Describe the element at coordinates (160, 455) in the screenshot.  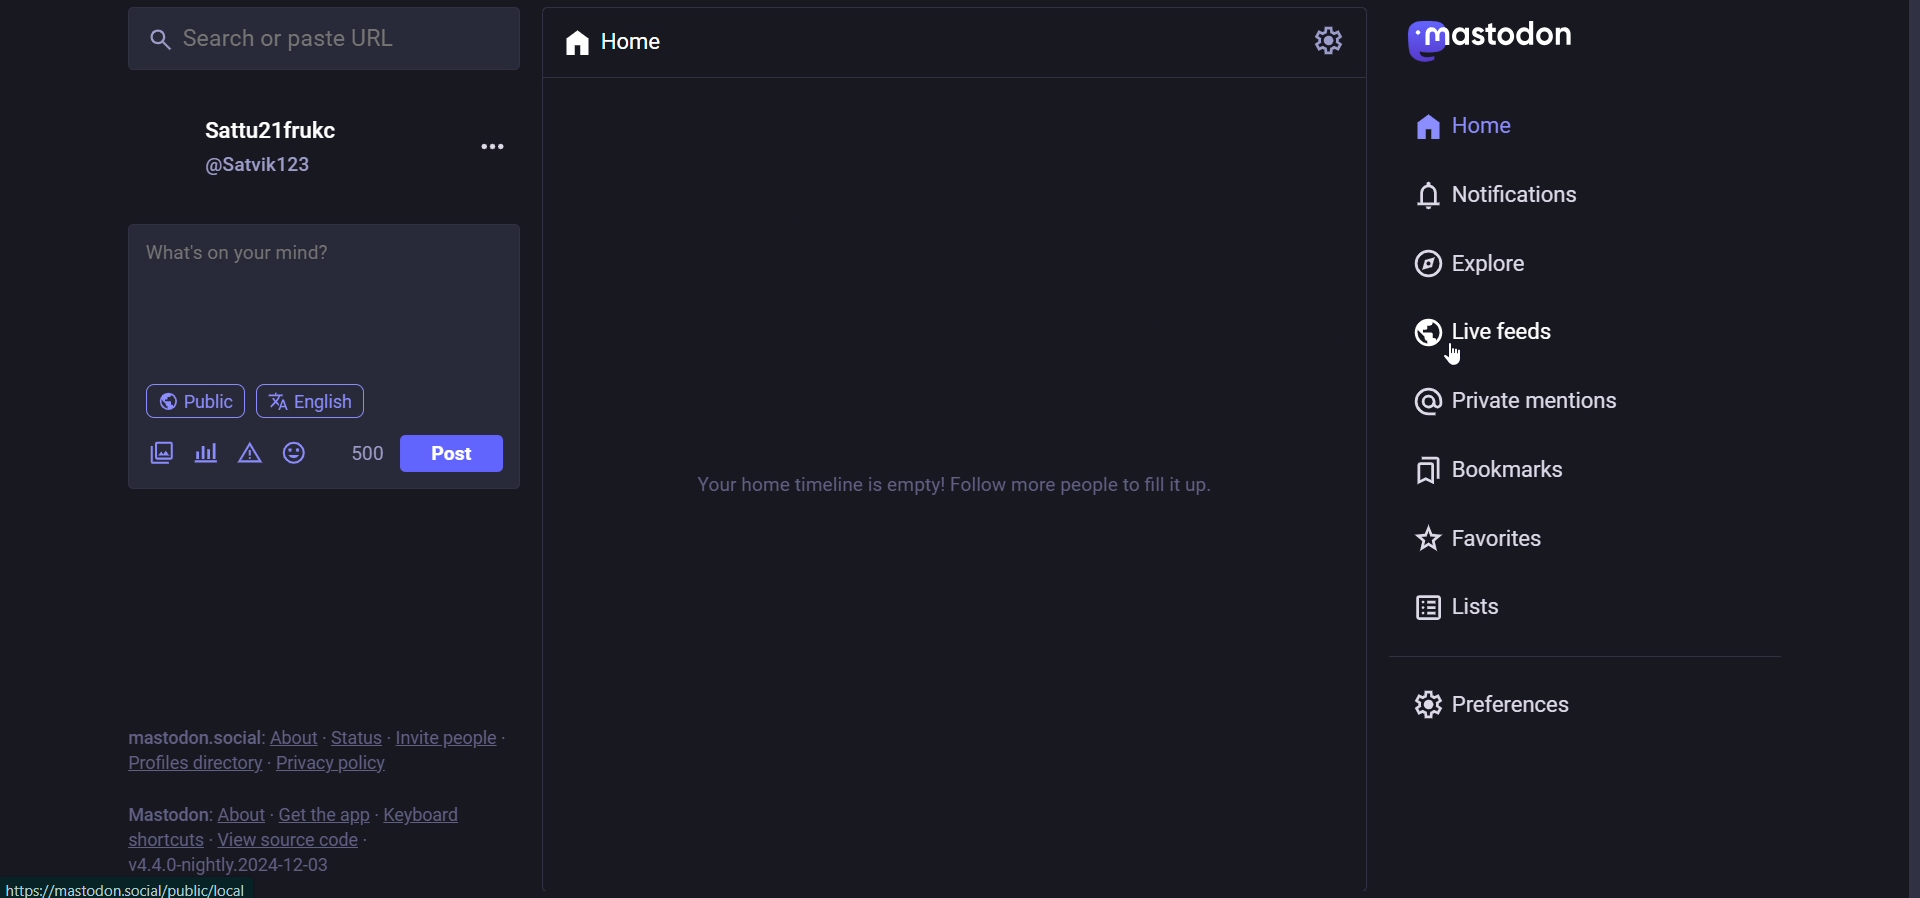
I see `images/videos` at that location.